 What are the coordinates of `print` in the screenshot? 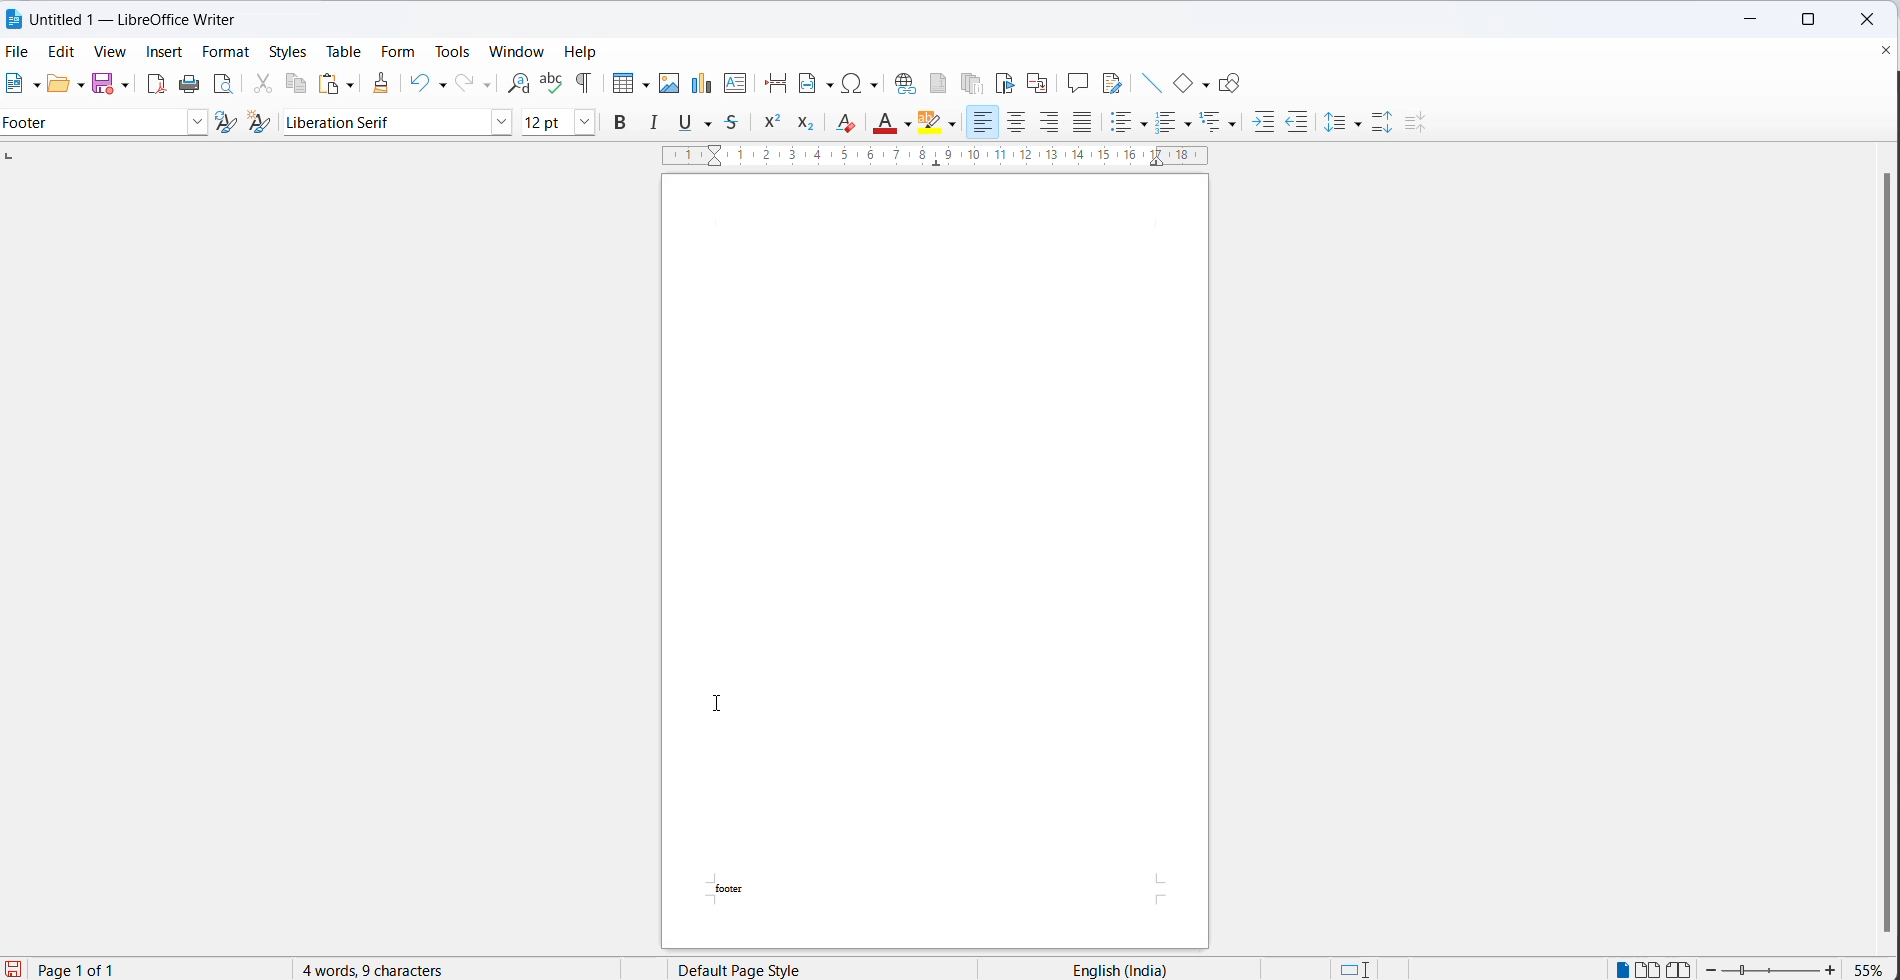 It's located at (189, 83).